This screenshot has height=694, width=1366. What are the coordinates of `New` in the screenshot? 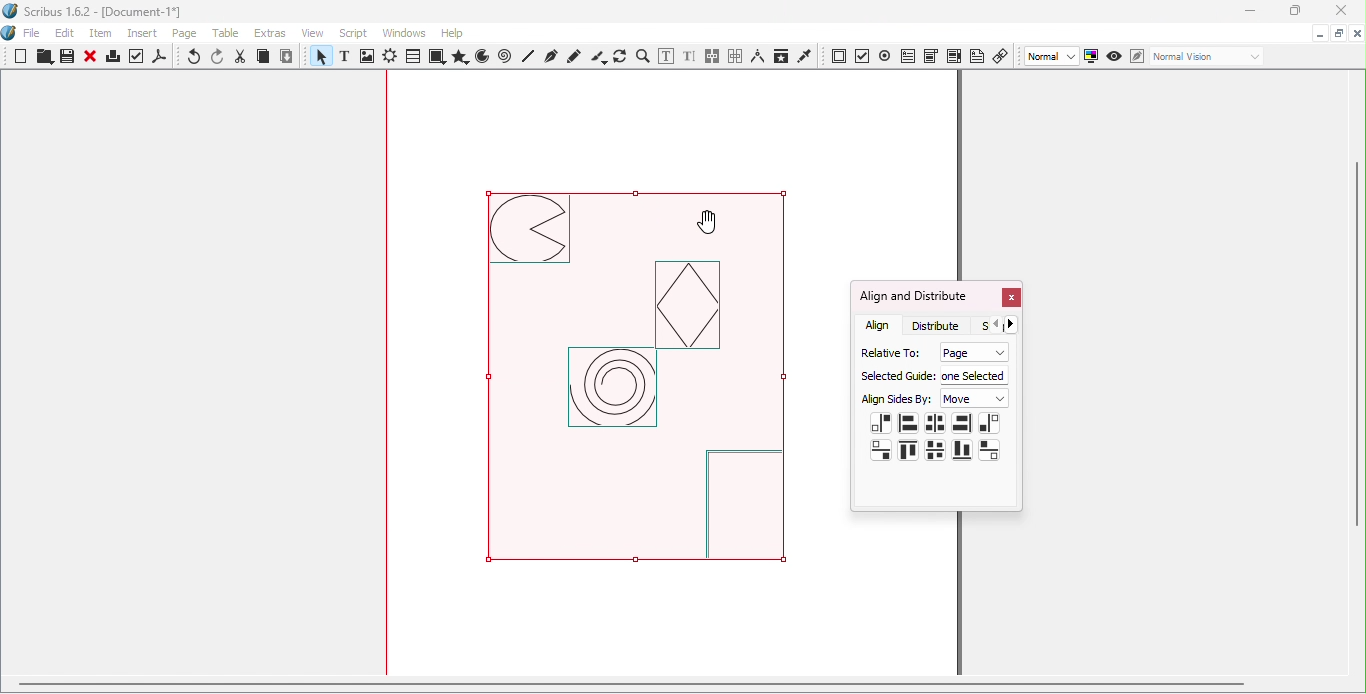 It's located at (21, 56).